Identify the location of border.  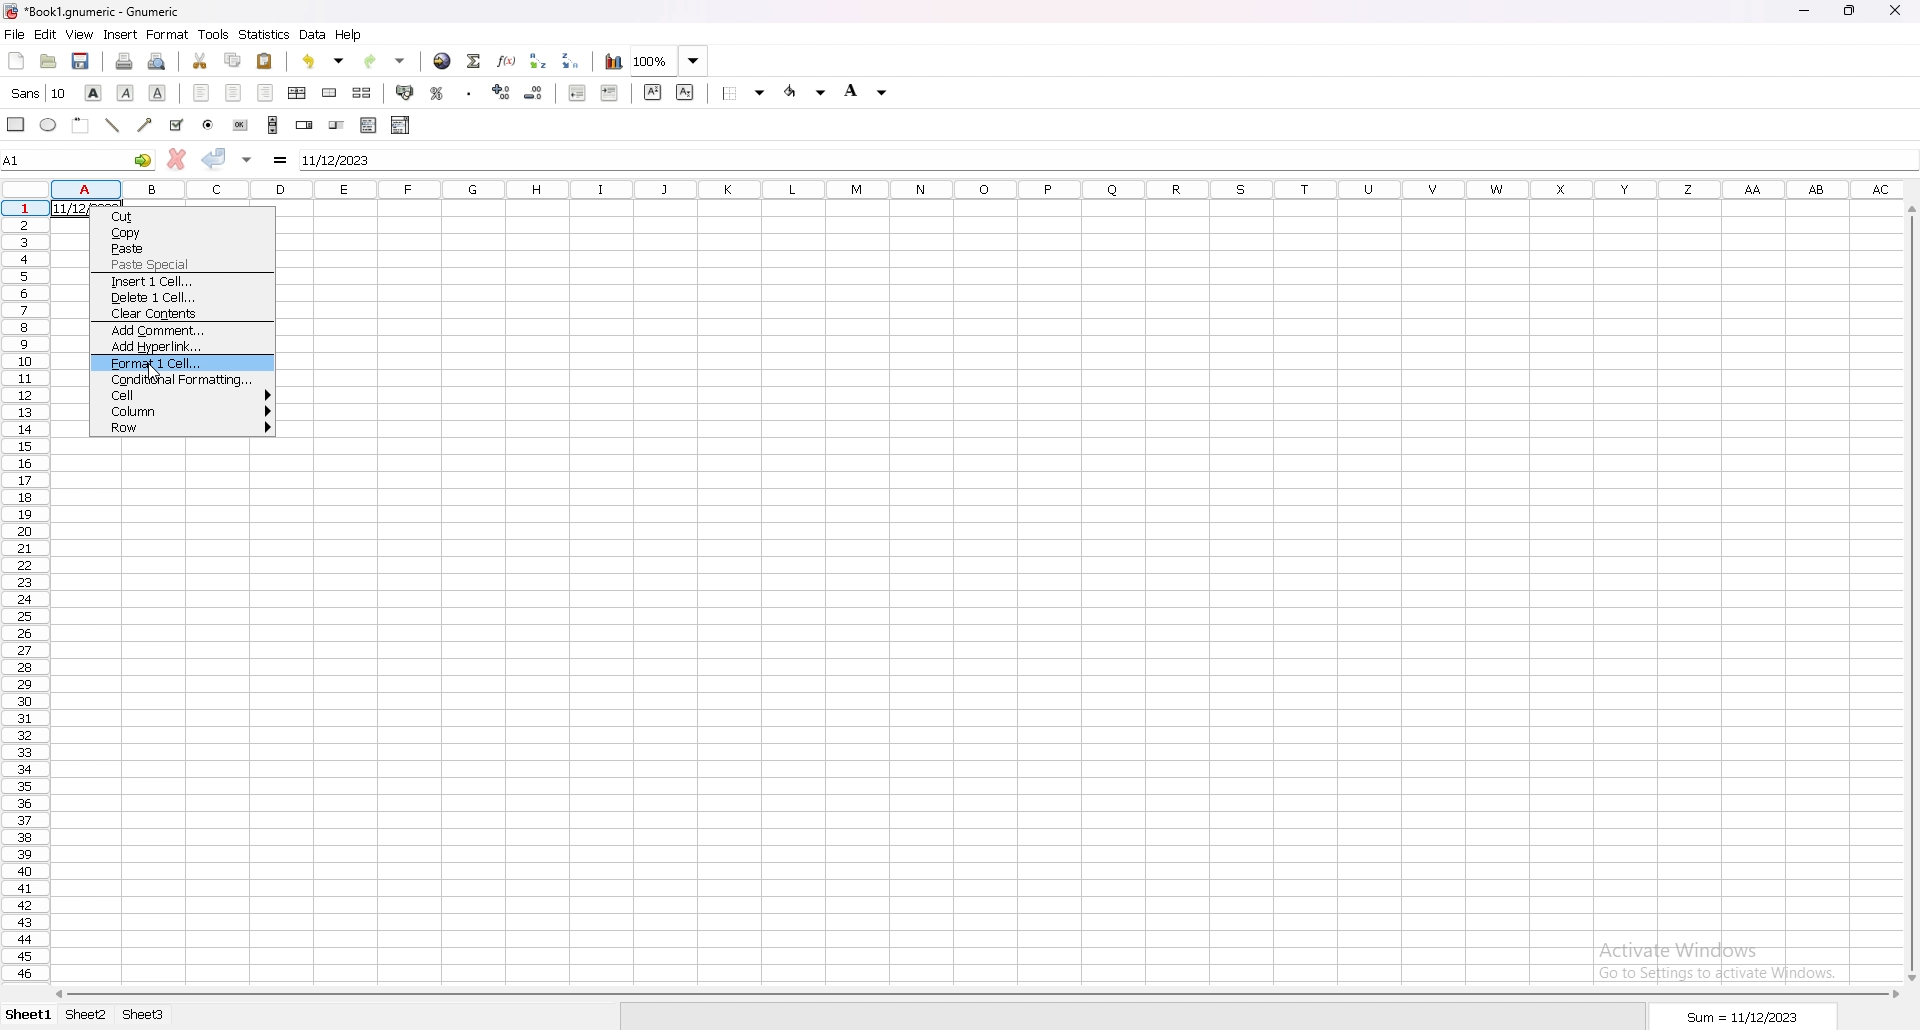
(744, 94).